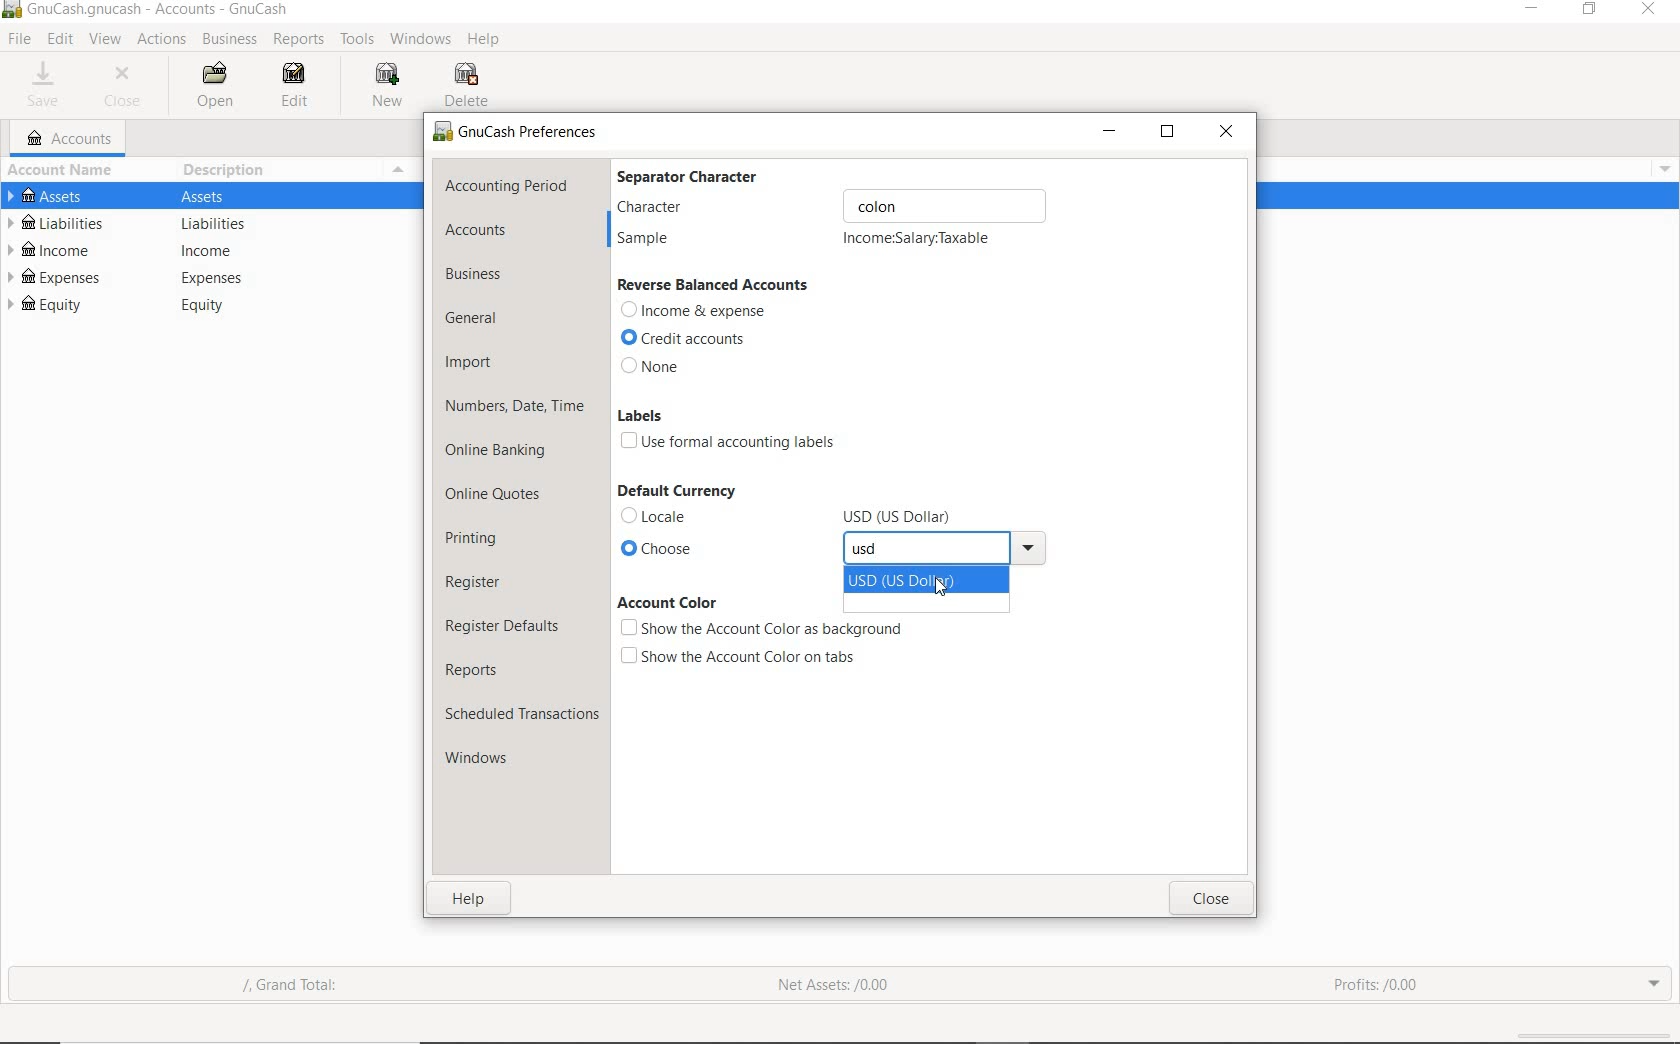  What do you see at coordinates (214, 278) in the screenshot?
I see `` at bounding box center [214, 278].